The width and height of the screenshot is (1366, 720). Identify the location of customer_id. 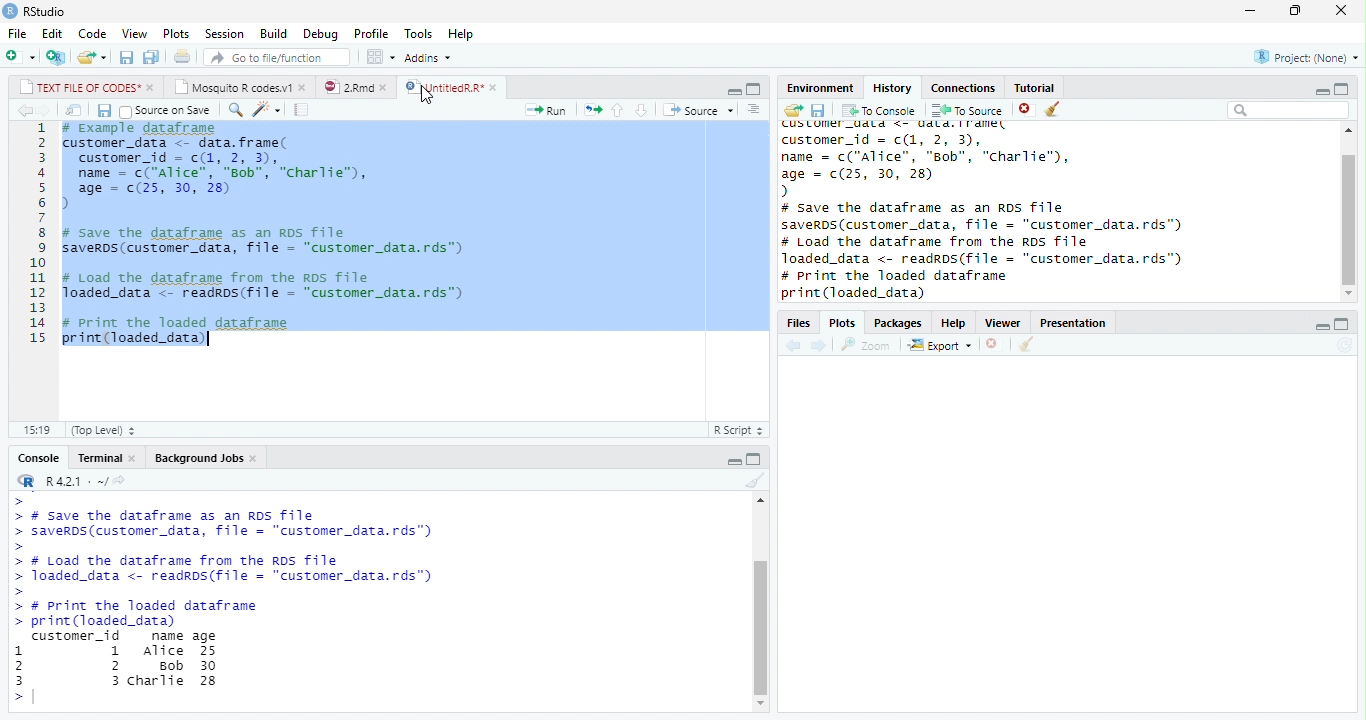
(76, 636).